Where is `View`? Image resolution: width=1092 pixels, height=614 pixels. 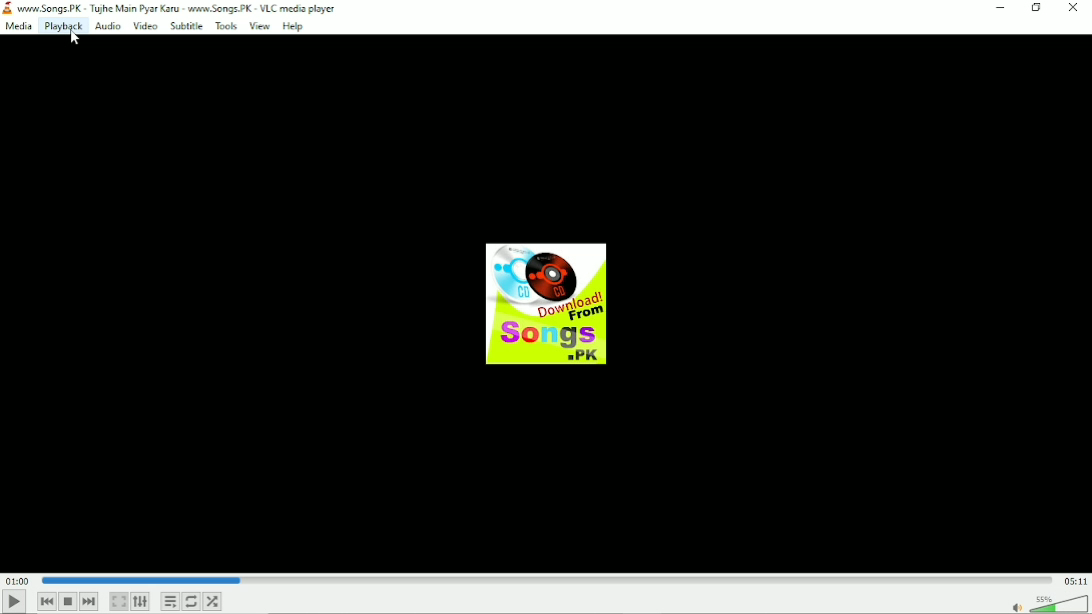 View is located at coordinates (259, 27).